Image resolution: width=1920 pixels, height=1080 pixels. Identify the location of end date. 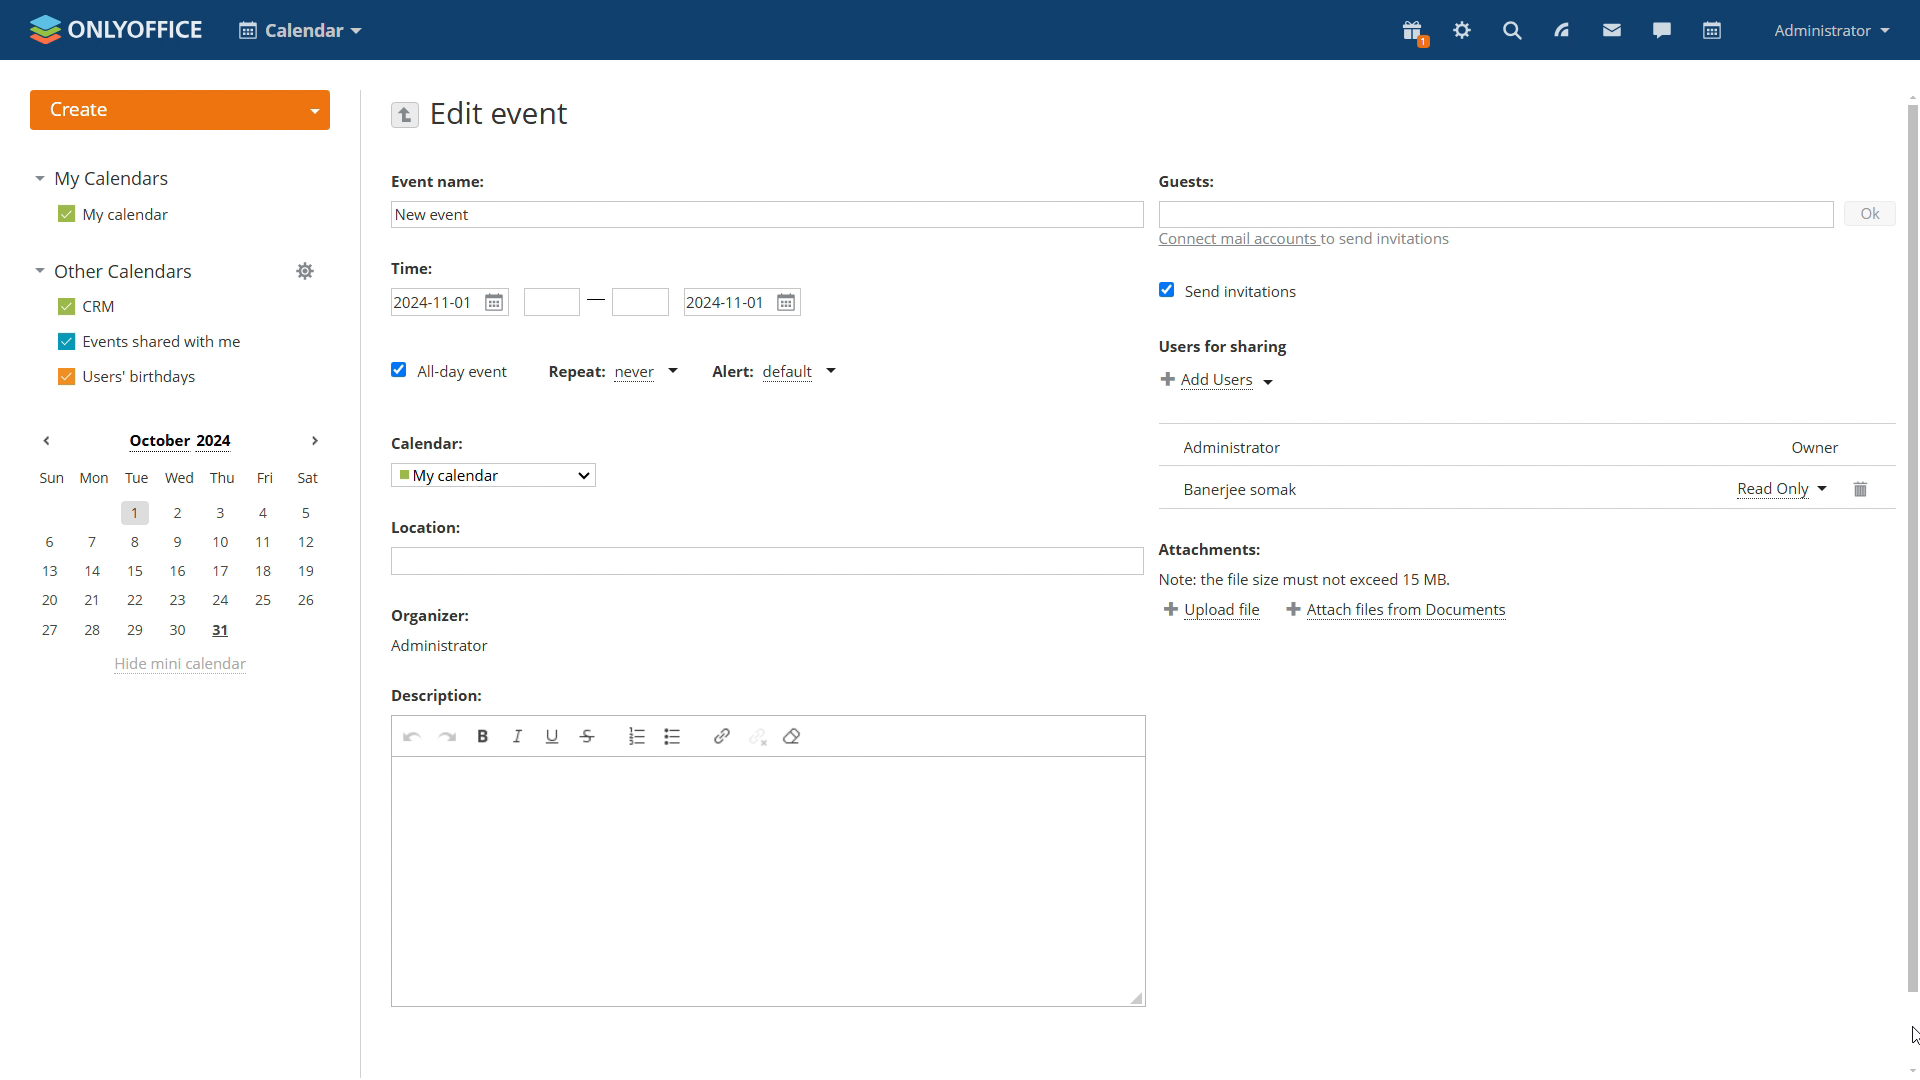
(642, 304).